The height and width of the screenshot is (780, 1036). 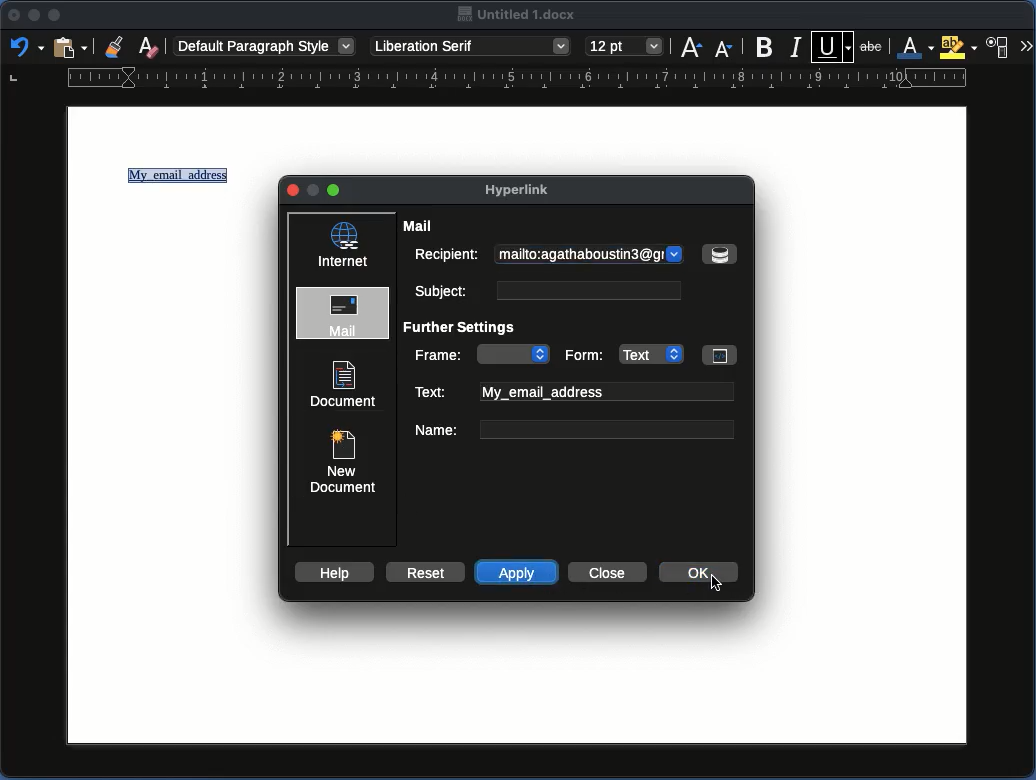 I want to click on Ruler, so click(x=489, y=81).